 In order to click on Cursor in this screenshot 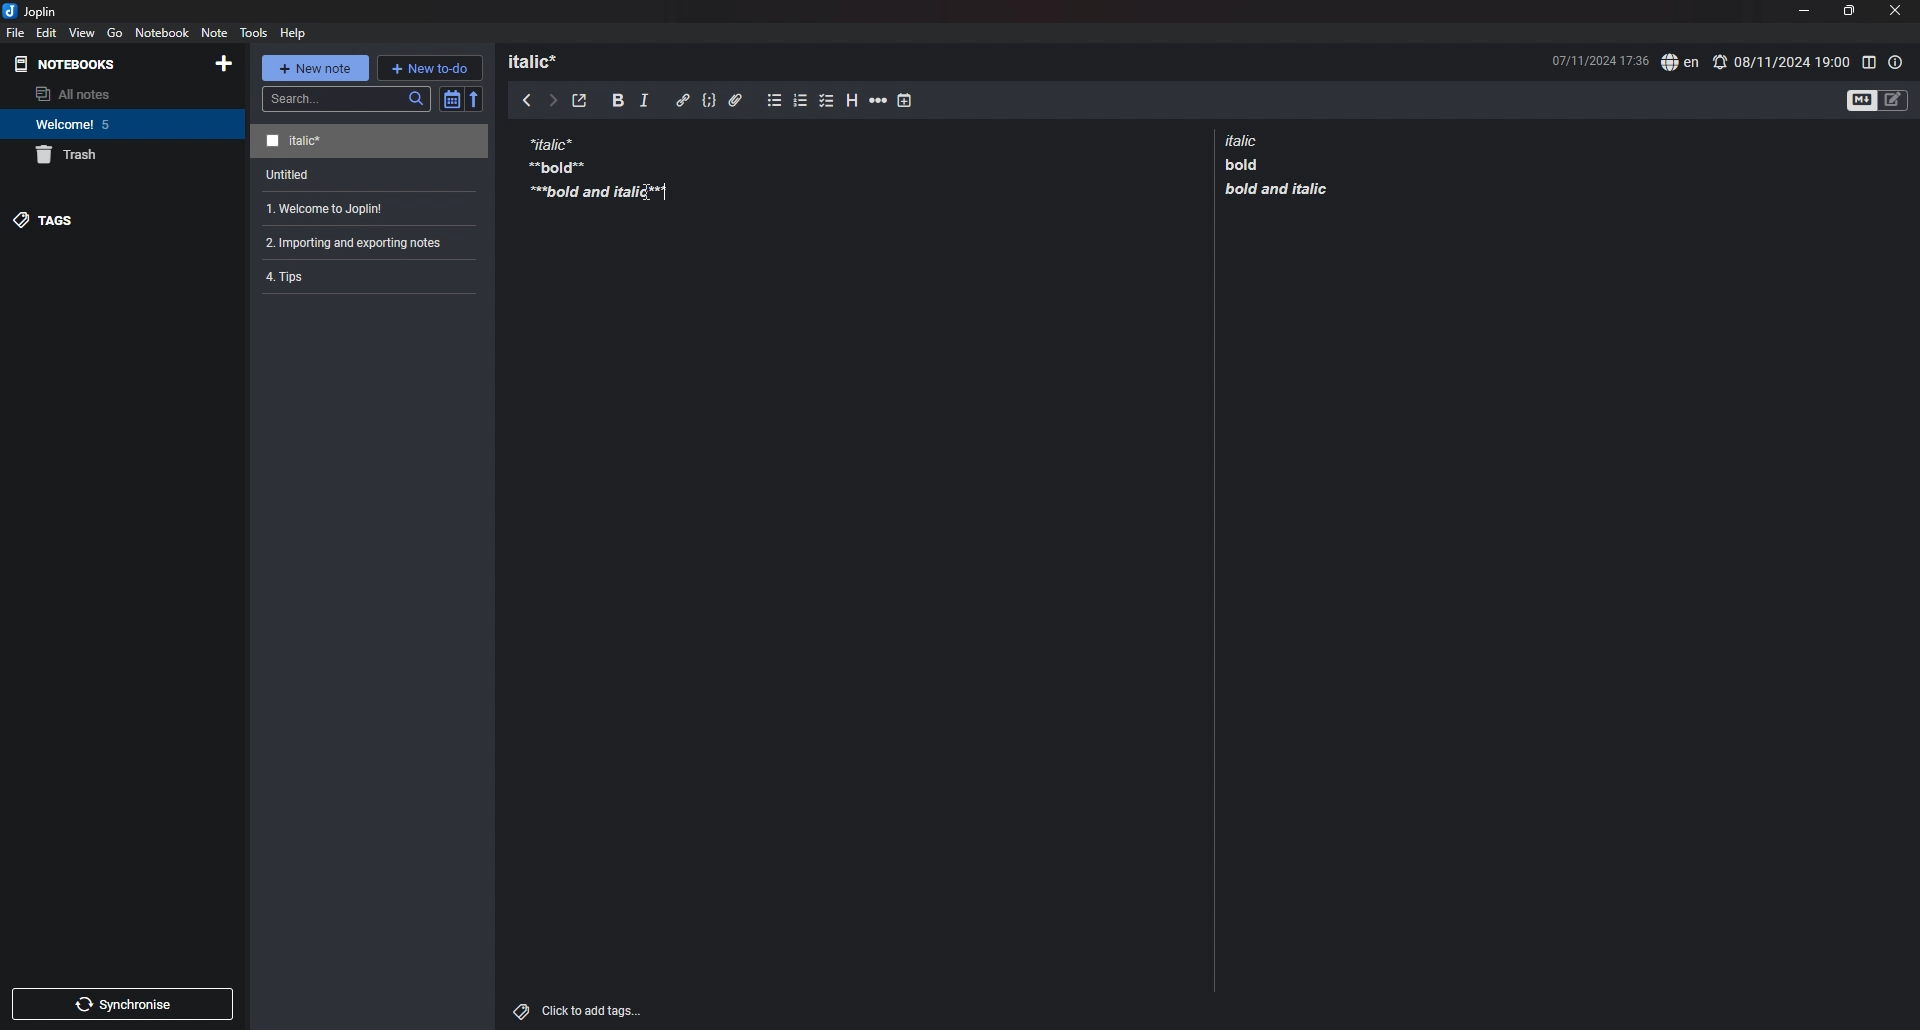, I will do `click(669, 192)`.